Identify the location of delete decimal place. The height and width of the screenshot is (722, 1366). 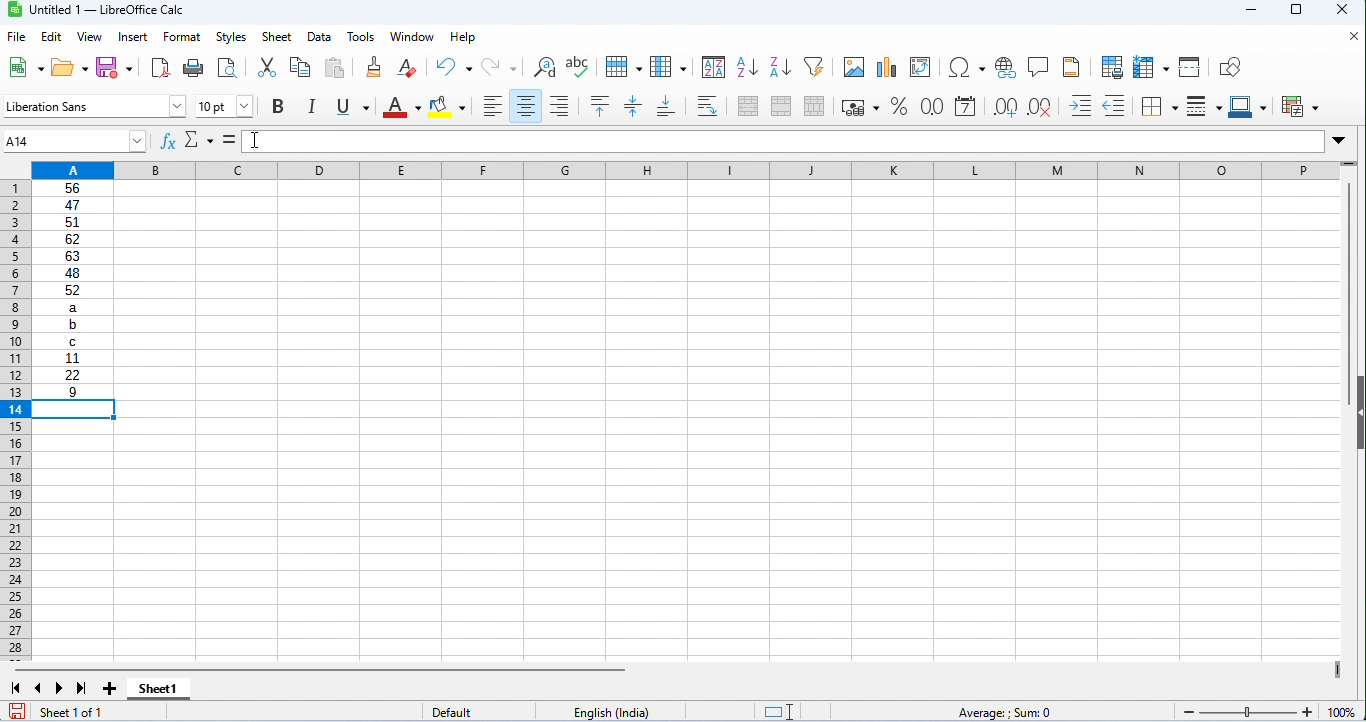
(1039, 108).